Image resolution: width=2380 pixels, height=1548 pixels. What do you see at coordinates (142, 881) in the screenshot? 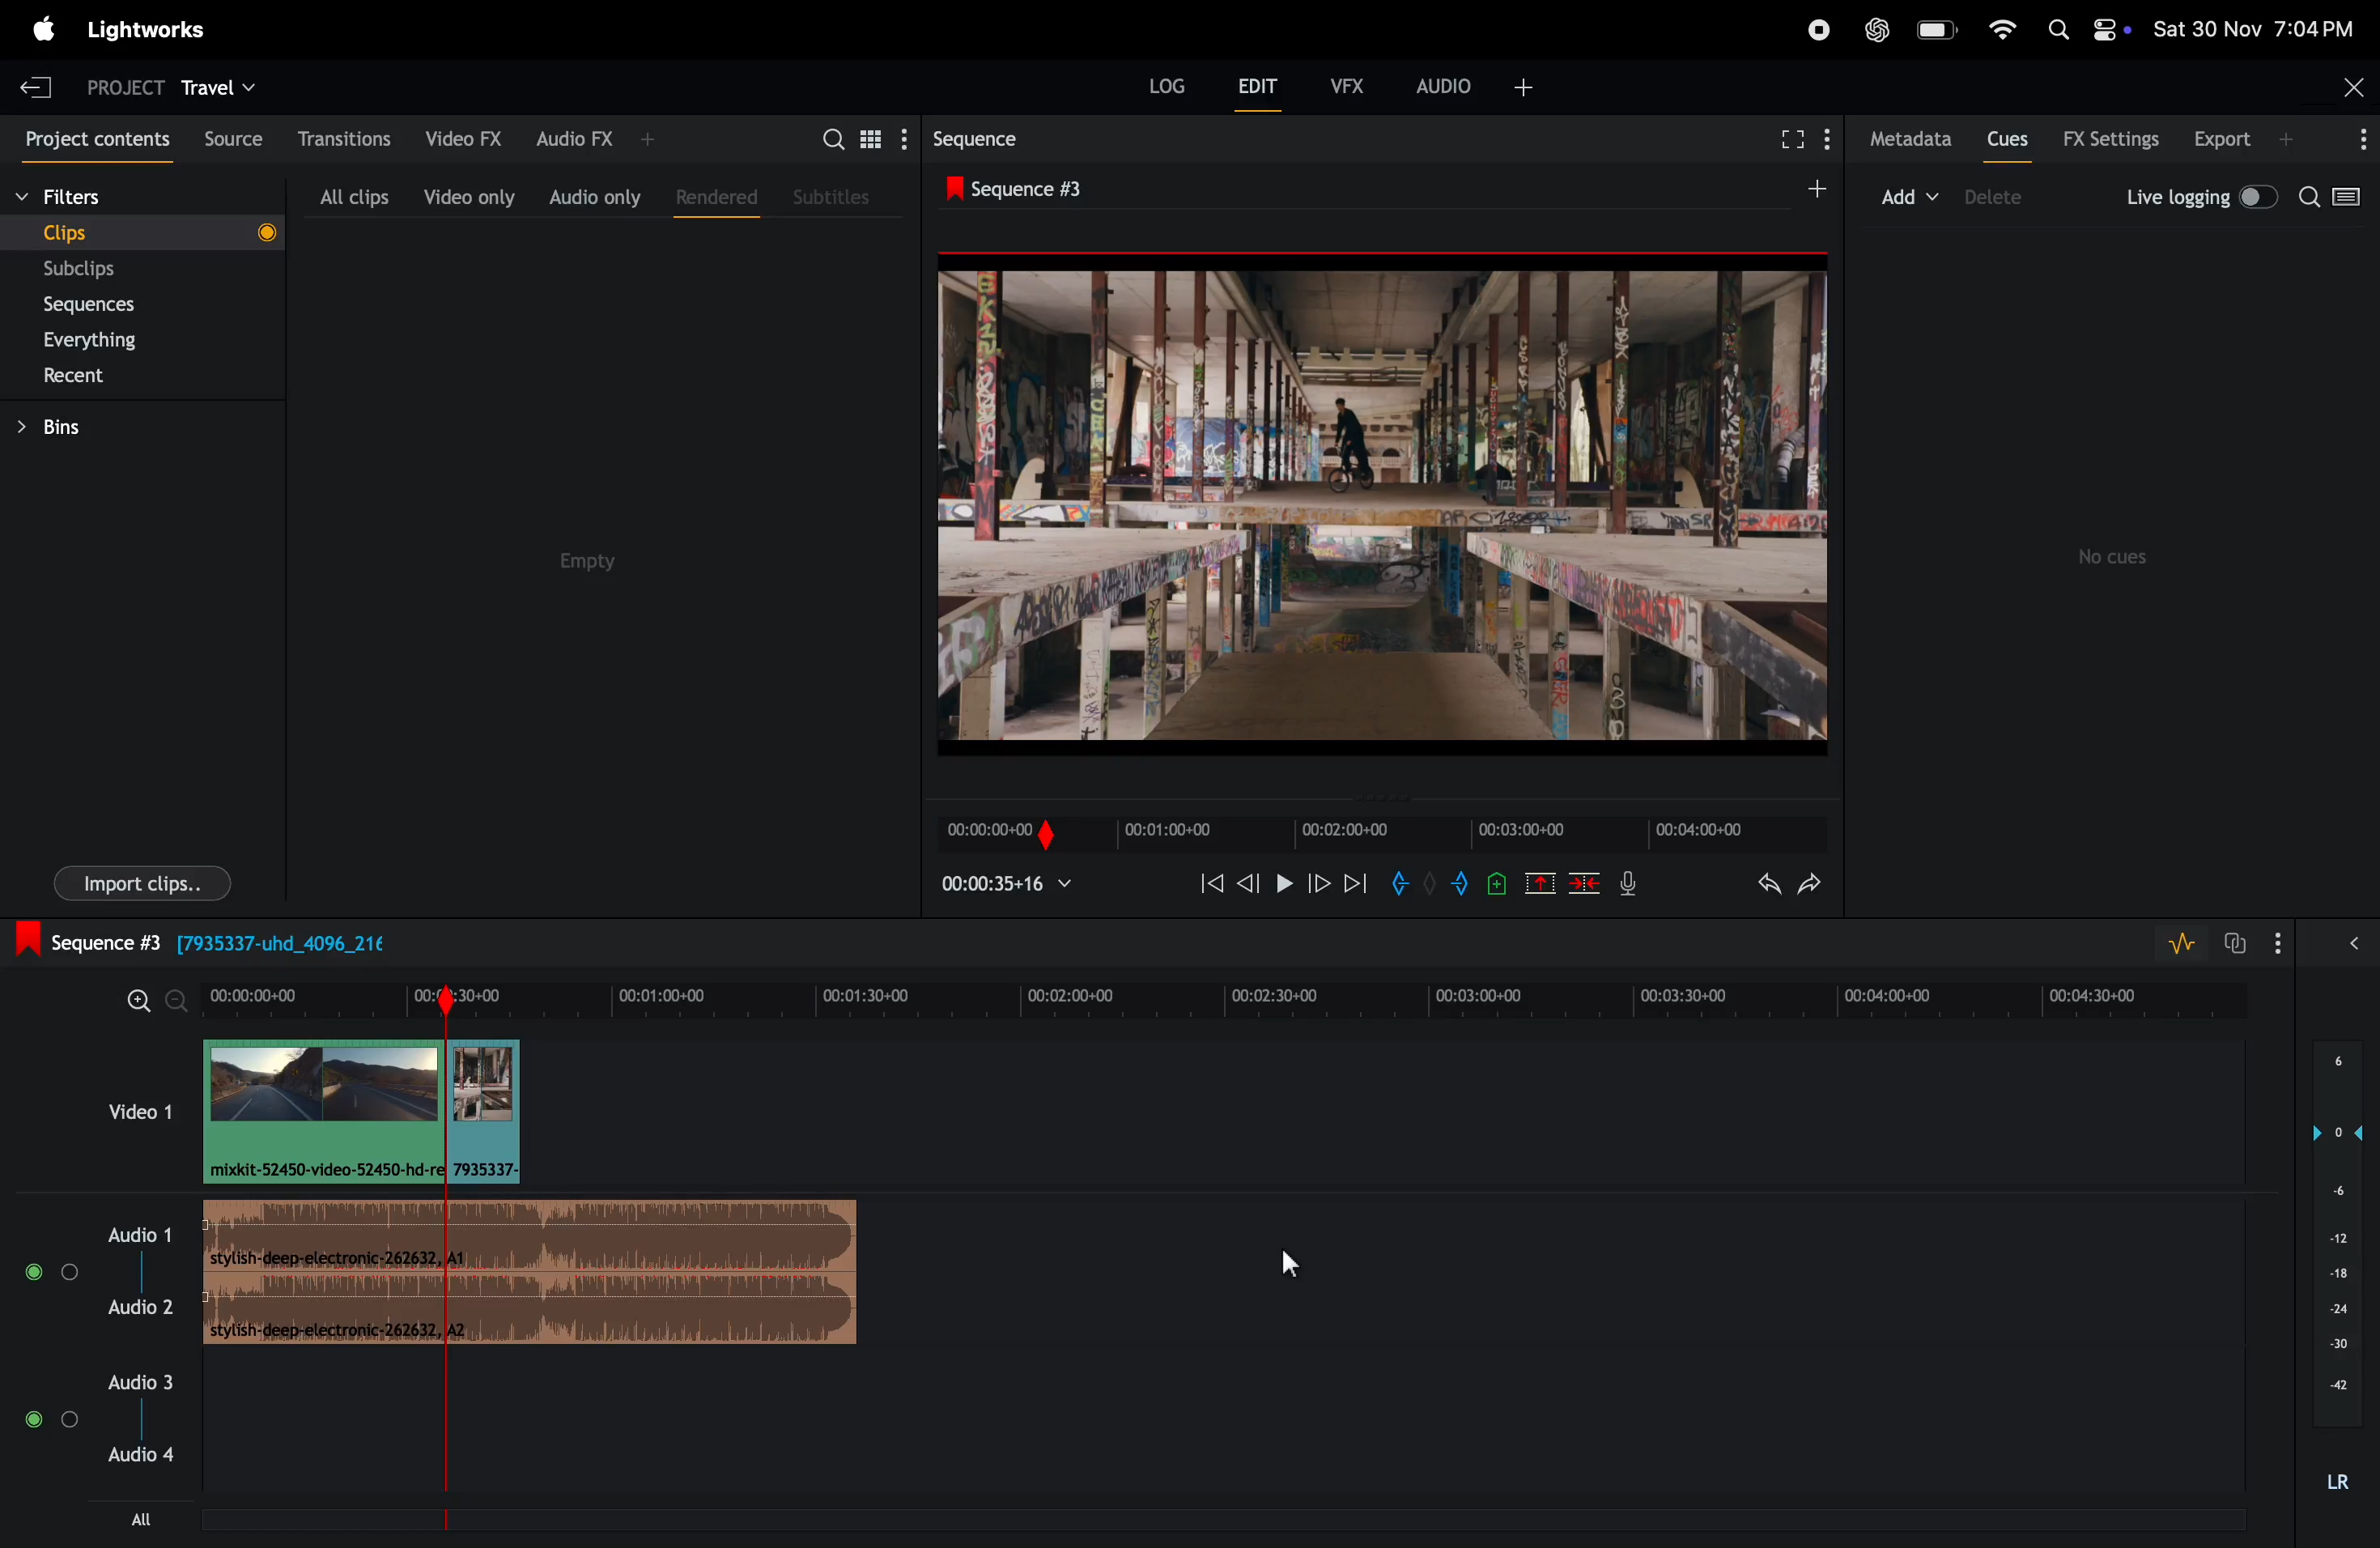
I see `import clips` at bounding box center [142, 881].